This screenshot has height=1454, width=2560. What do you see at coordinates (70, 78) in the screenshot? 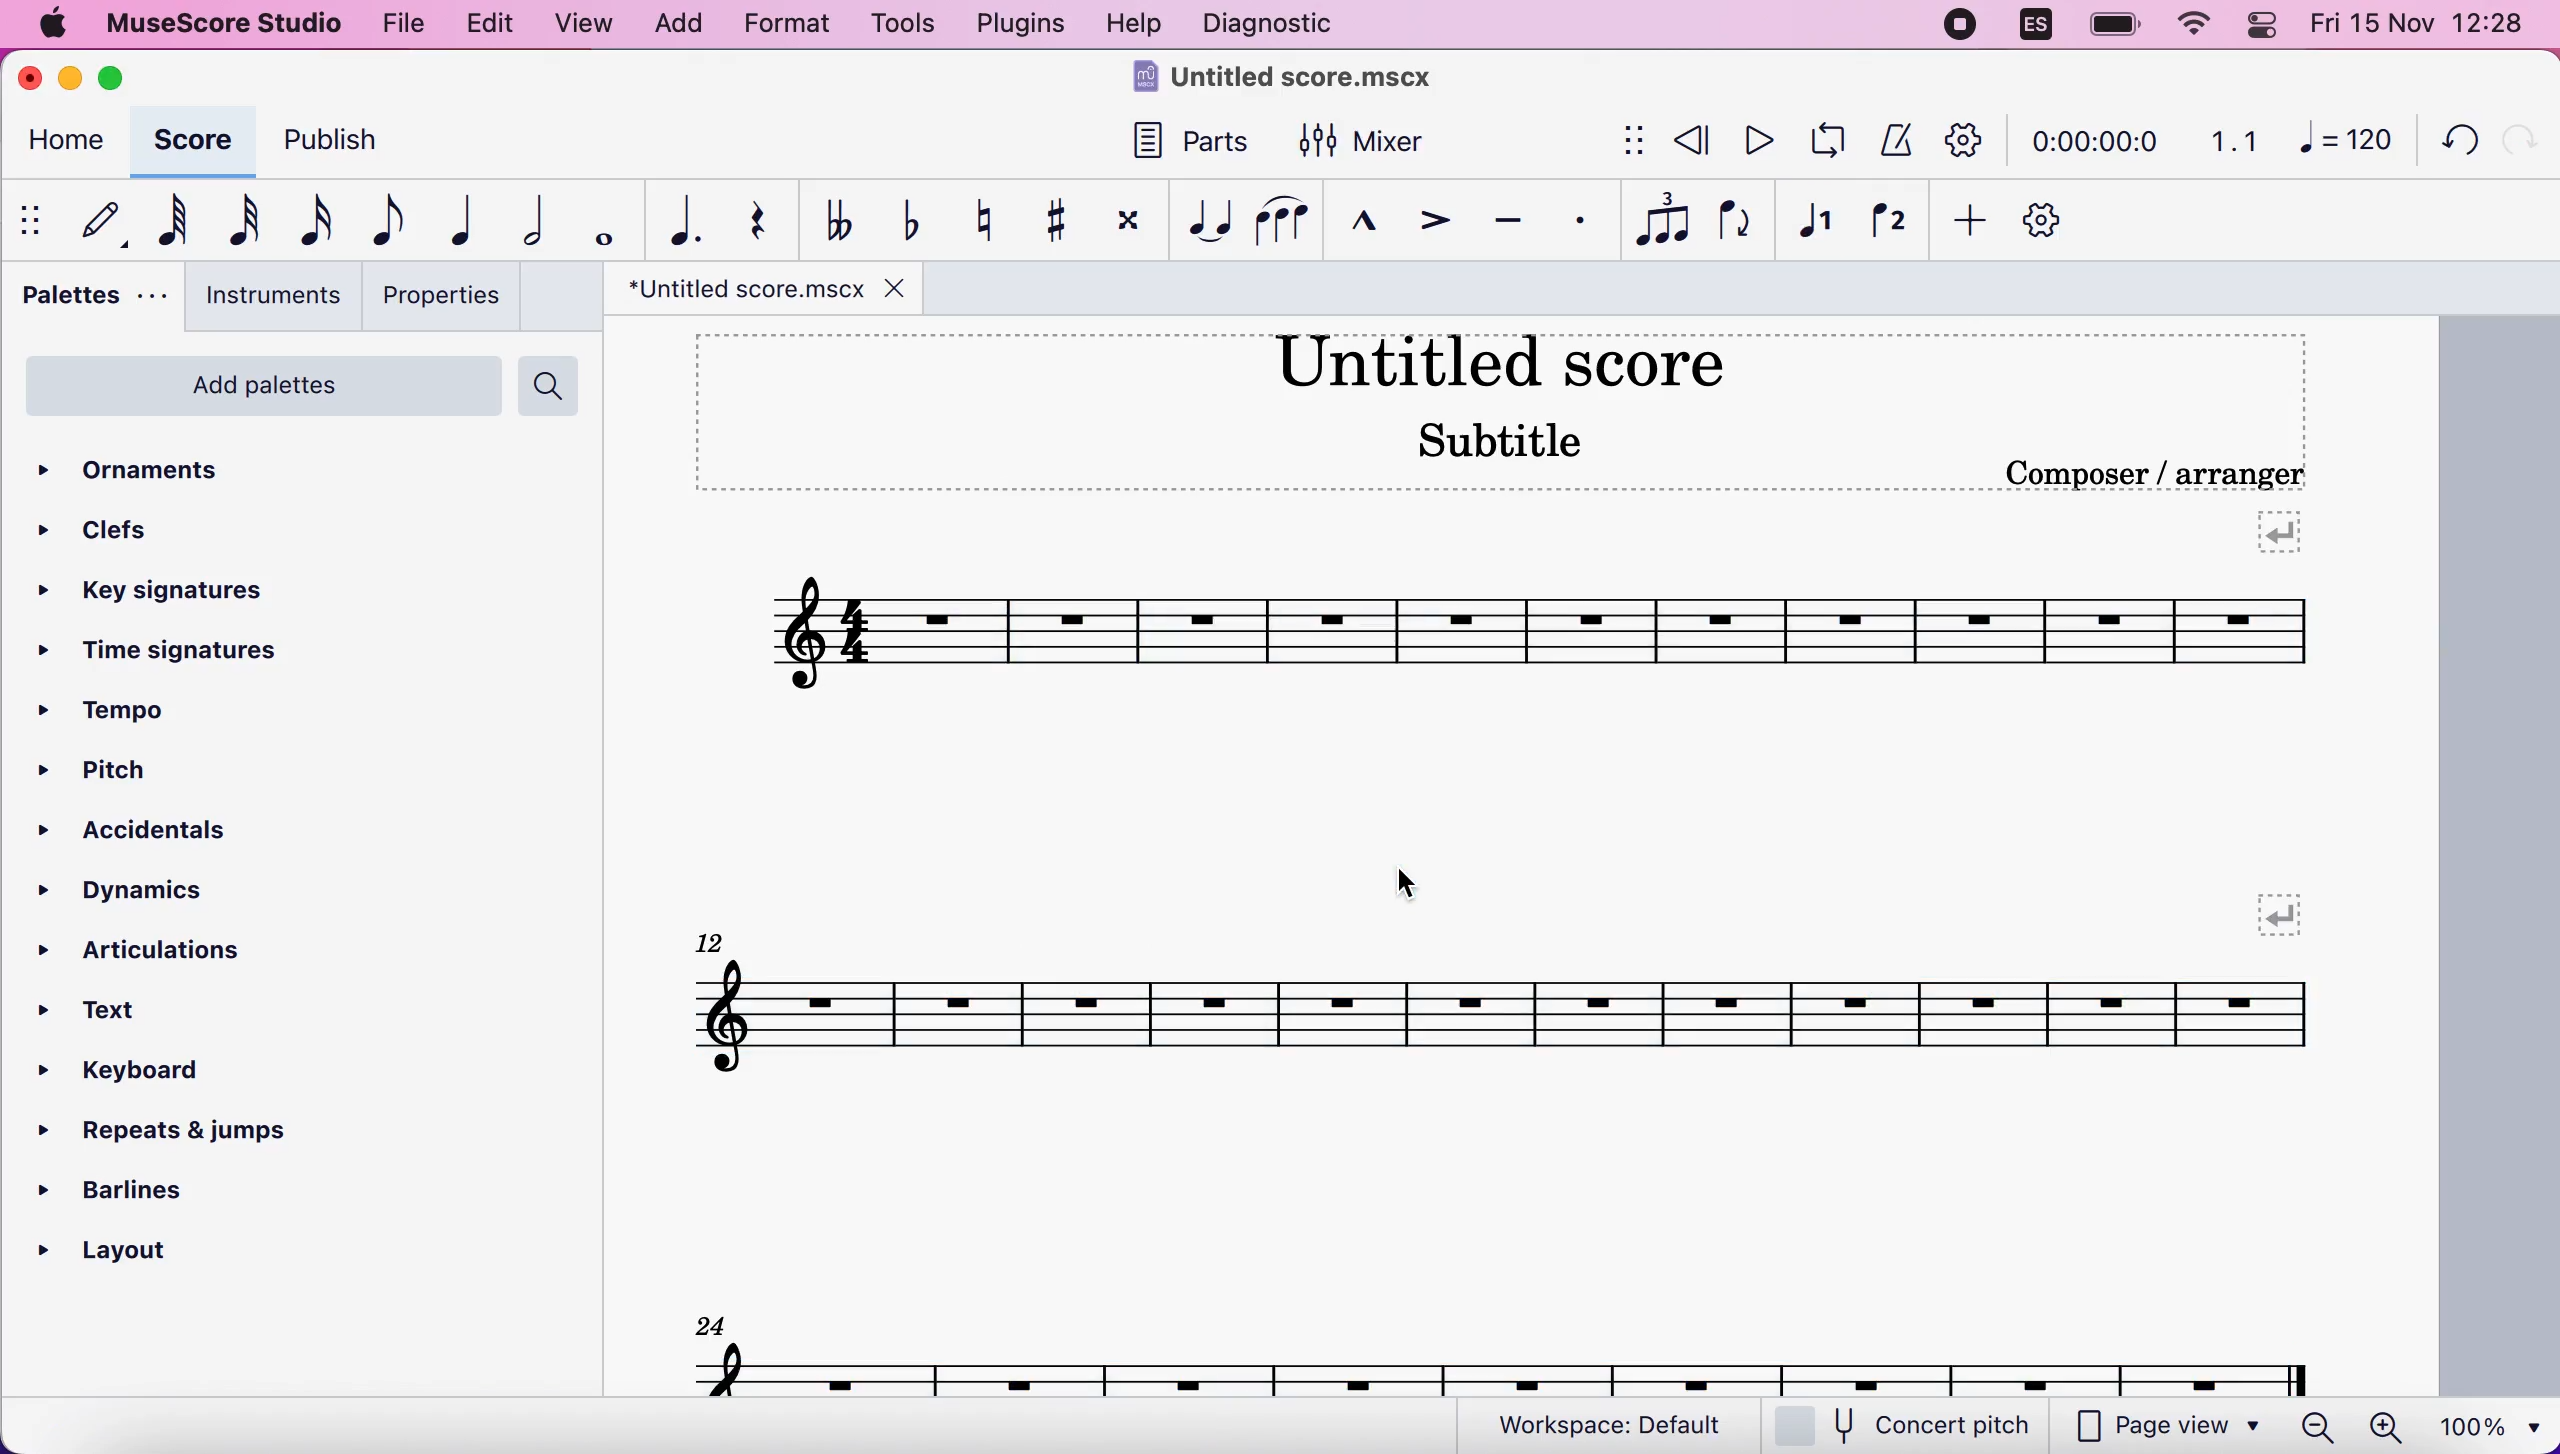
I see `minimize` at bounding box center [70, 78].